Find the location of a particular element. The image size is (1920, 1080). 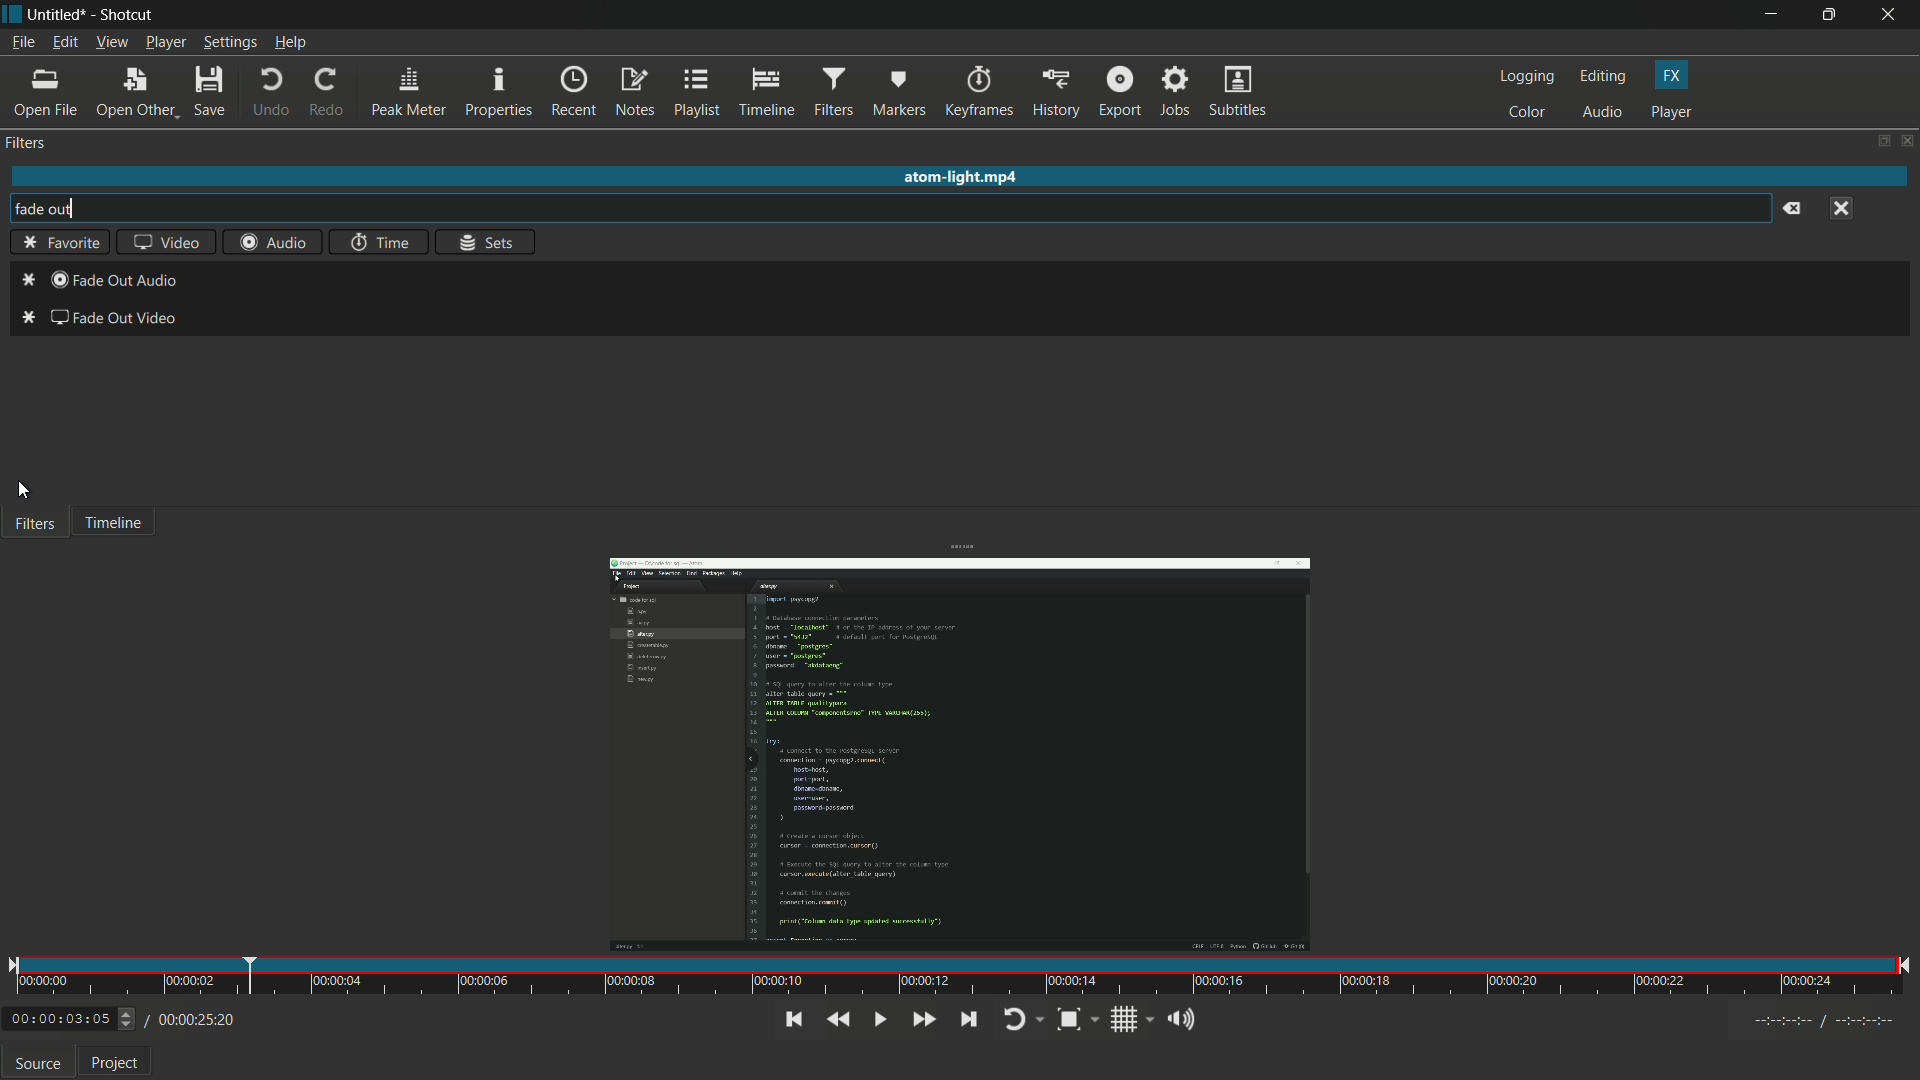

undo is located at coordinates (268, 93).